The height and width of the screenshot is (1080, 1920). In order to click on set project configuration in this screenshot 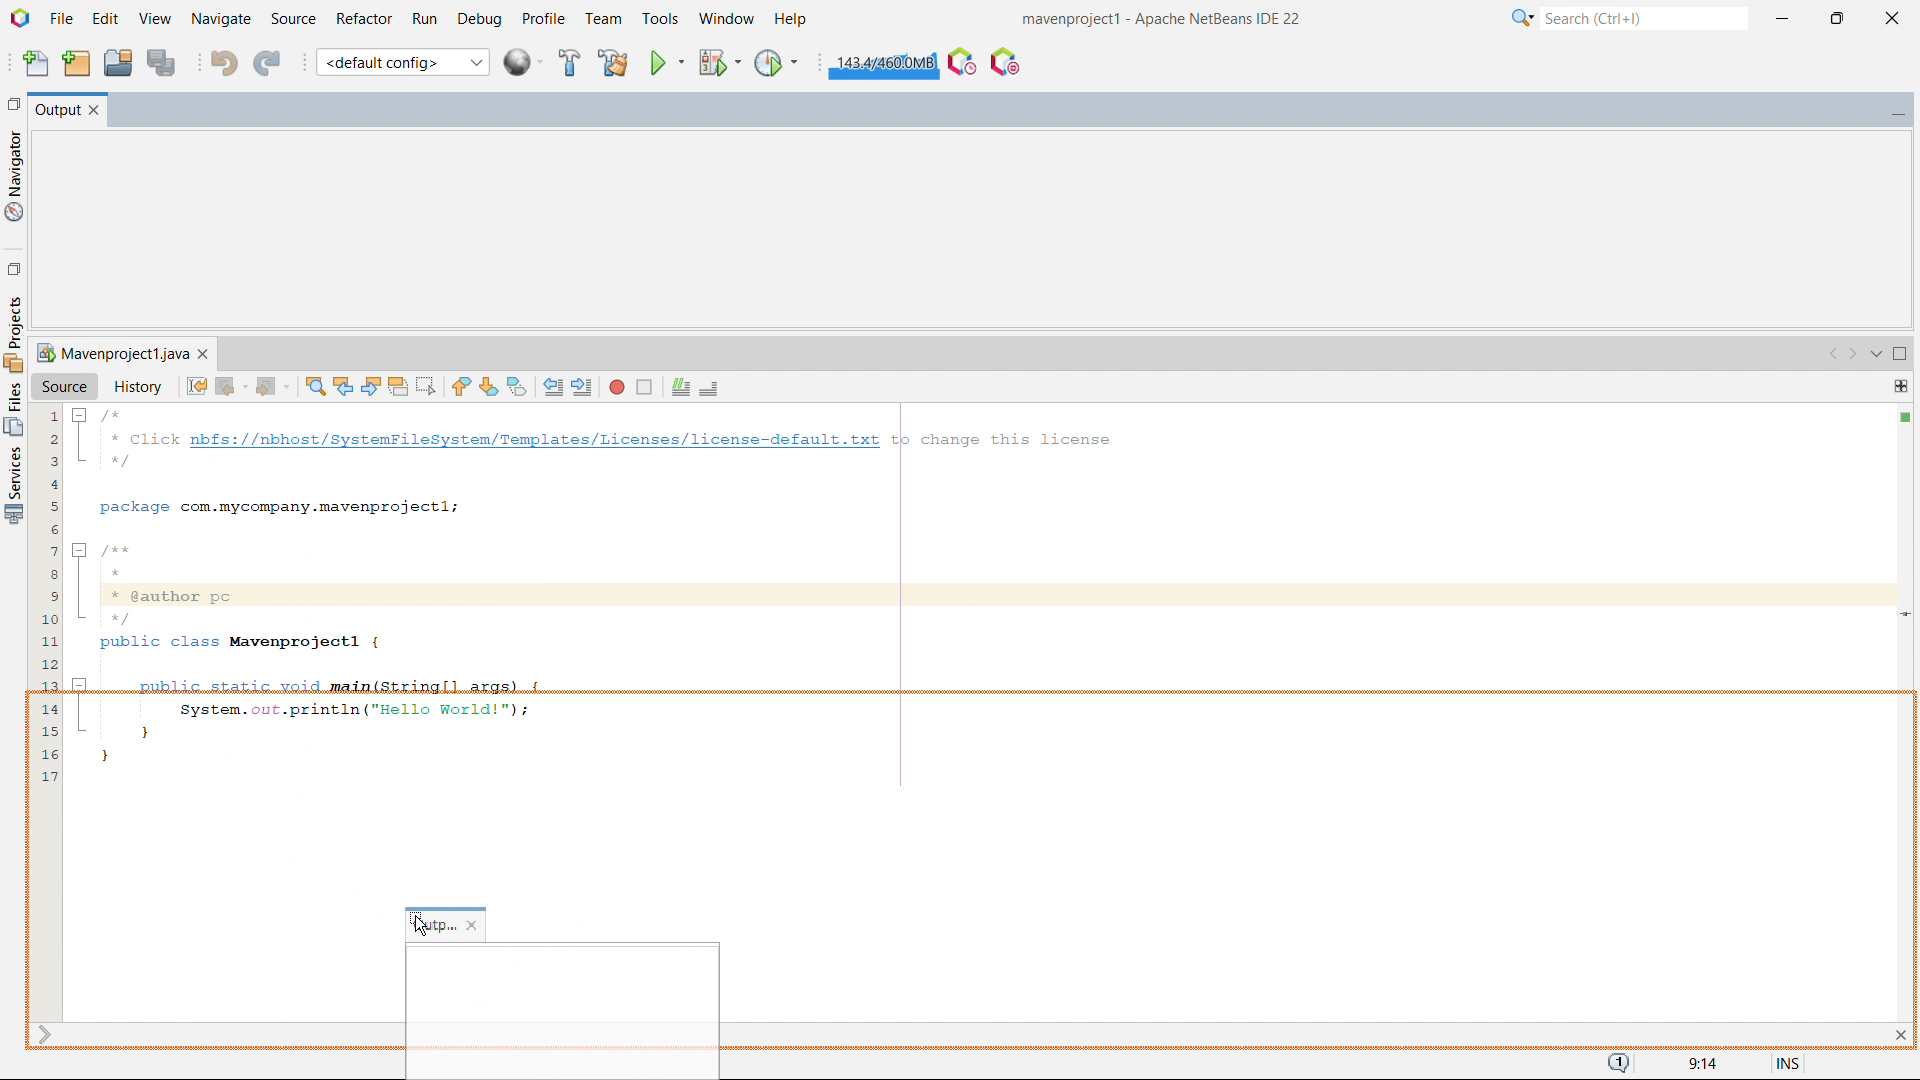, I will do `click(402, 61)`.